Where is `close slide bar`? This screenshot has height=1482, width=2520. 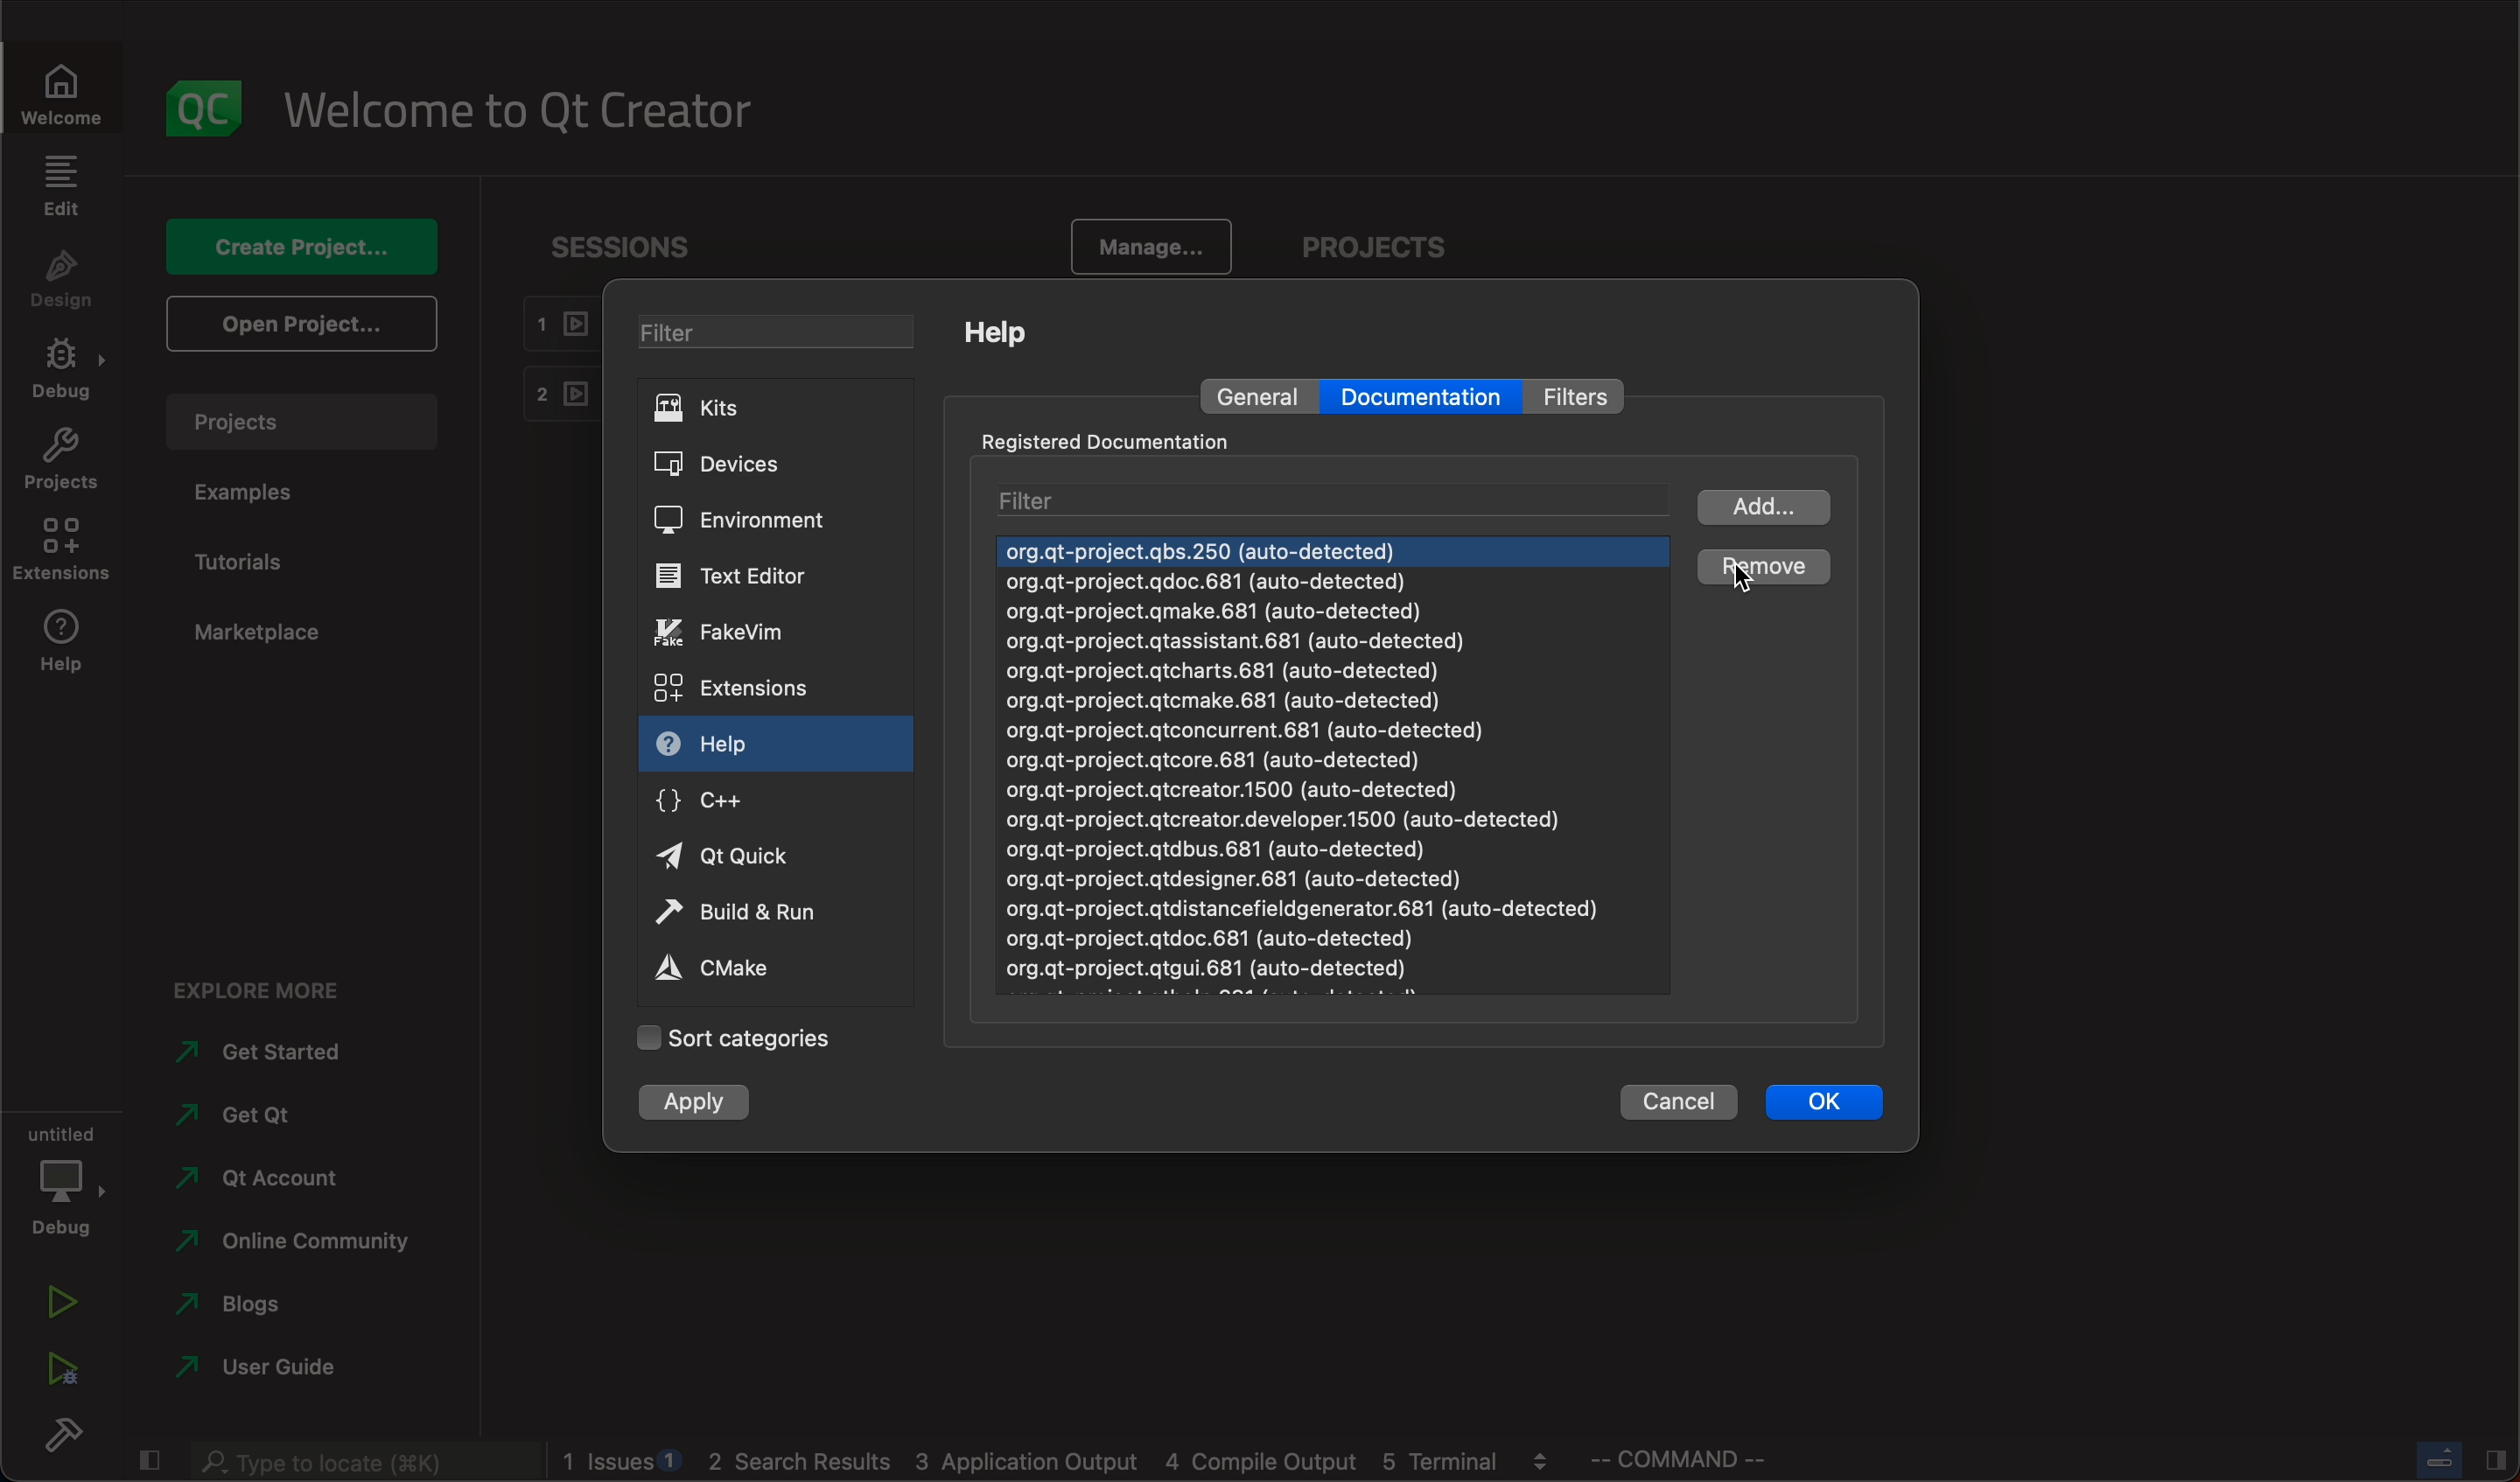
close slide bar is located at coordinates (155, 1458).